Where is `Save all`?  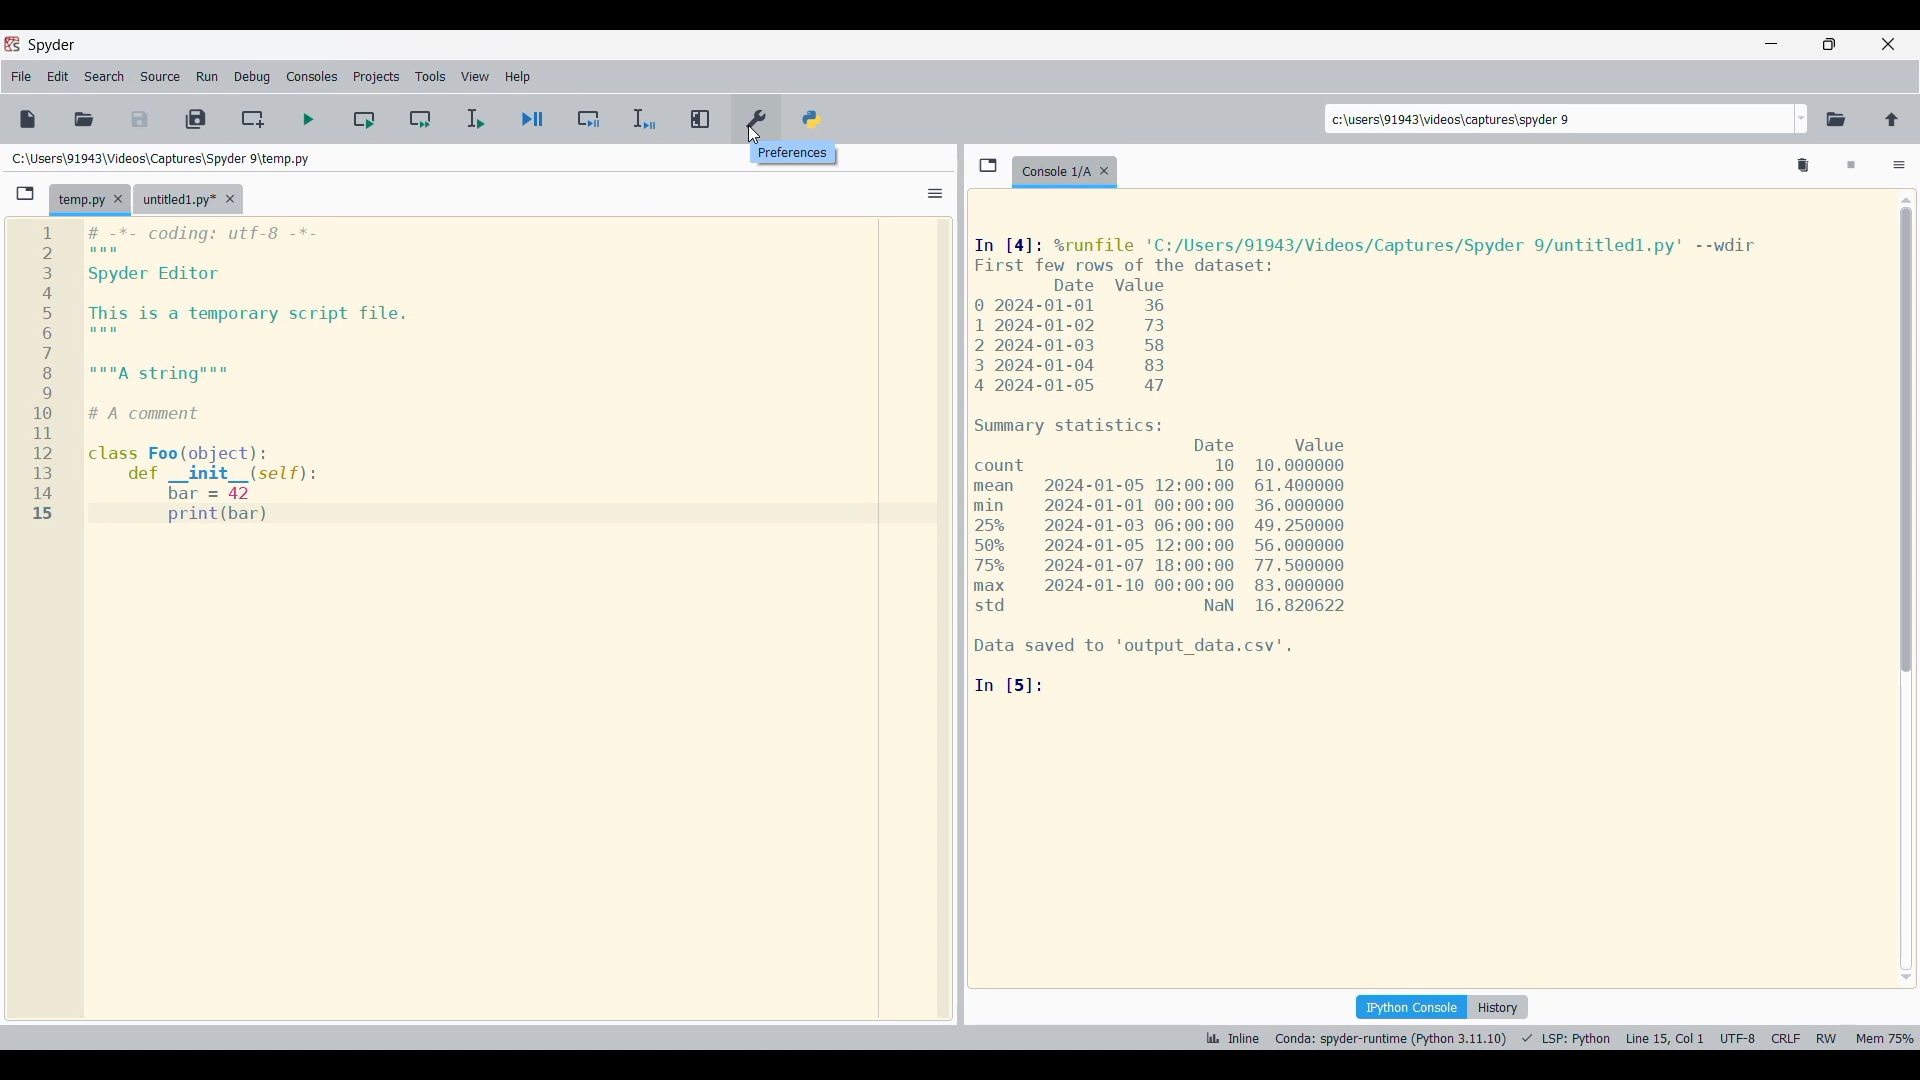 Save all is located at coordinates (197, 119).